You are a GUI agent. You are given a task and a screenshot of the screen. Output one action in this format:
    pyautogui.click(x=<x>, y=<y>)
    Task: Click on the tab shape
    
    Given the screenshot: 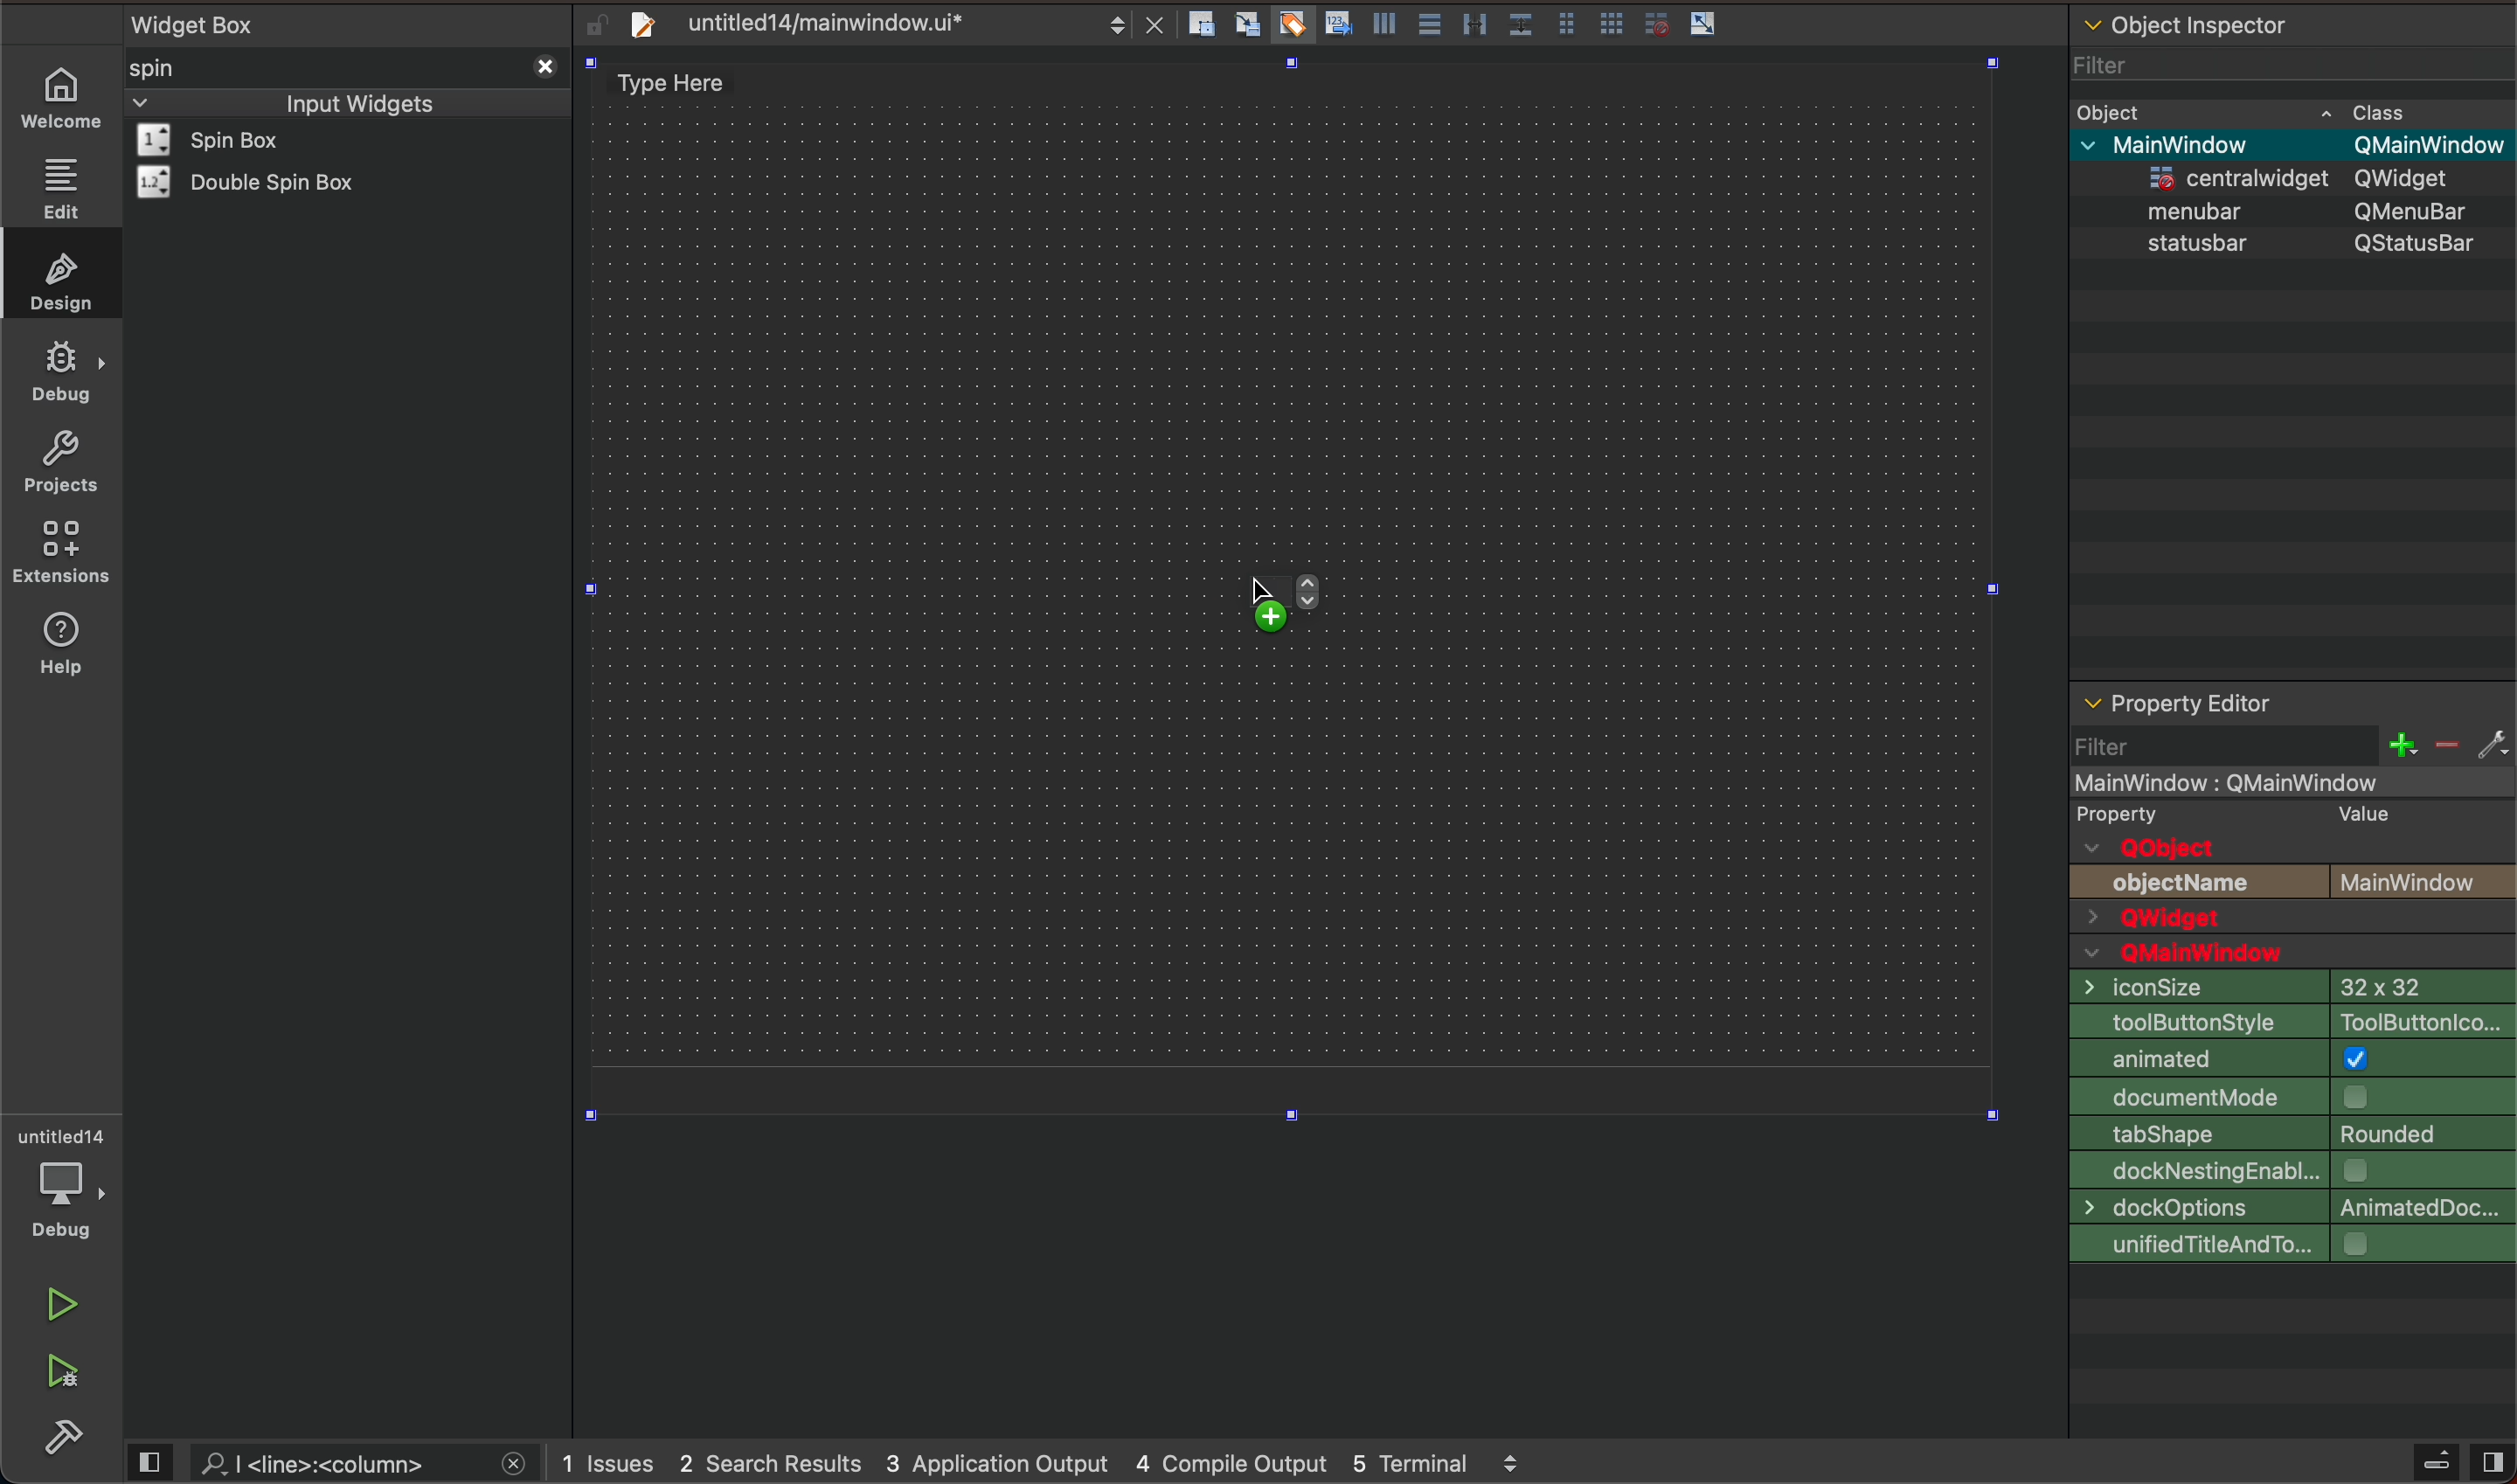 What is the action you would take?
    pyautogui.click(x=2292, y=1133)
    